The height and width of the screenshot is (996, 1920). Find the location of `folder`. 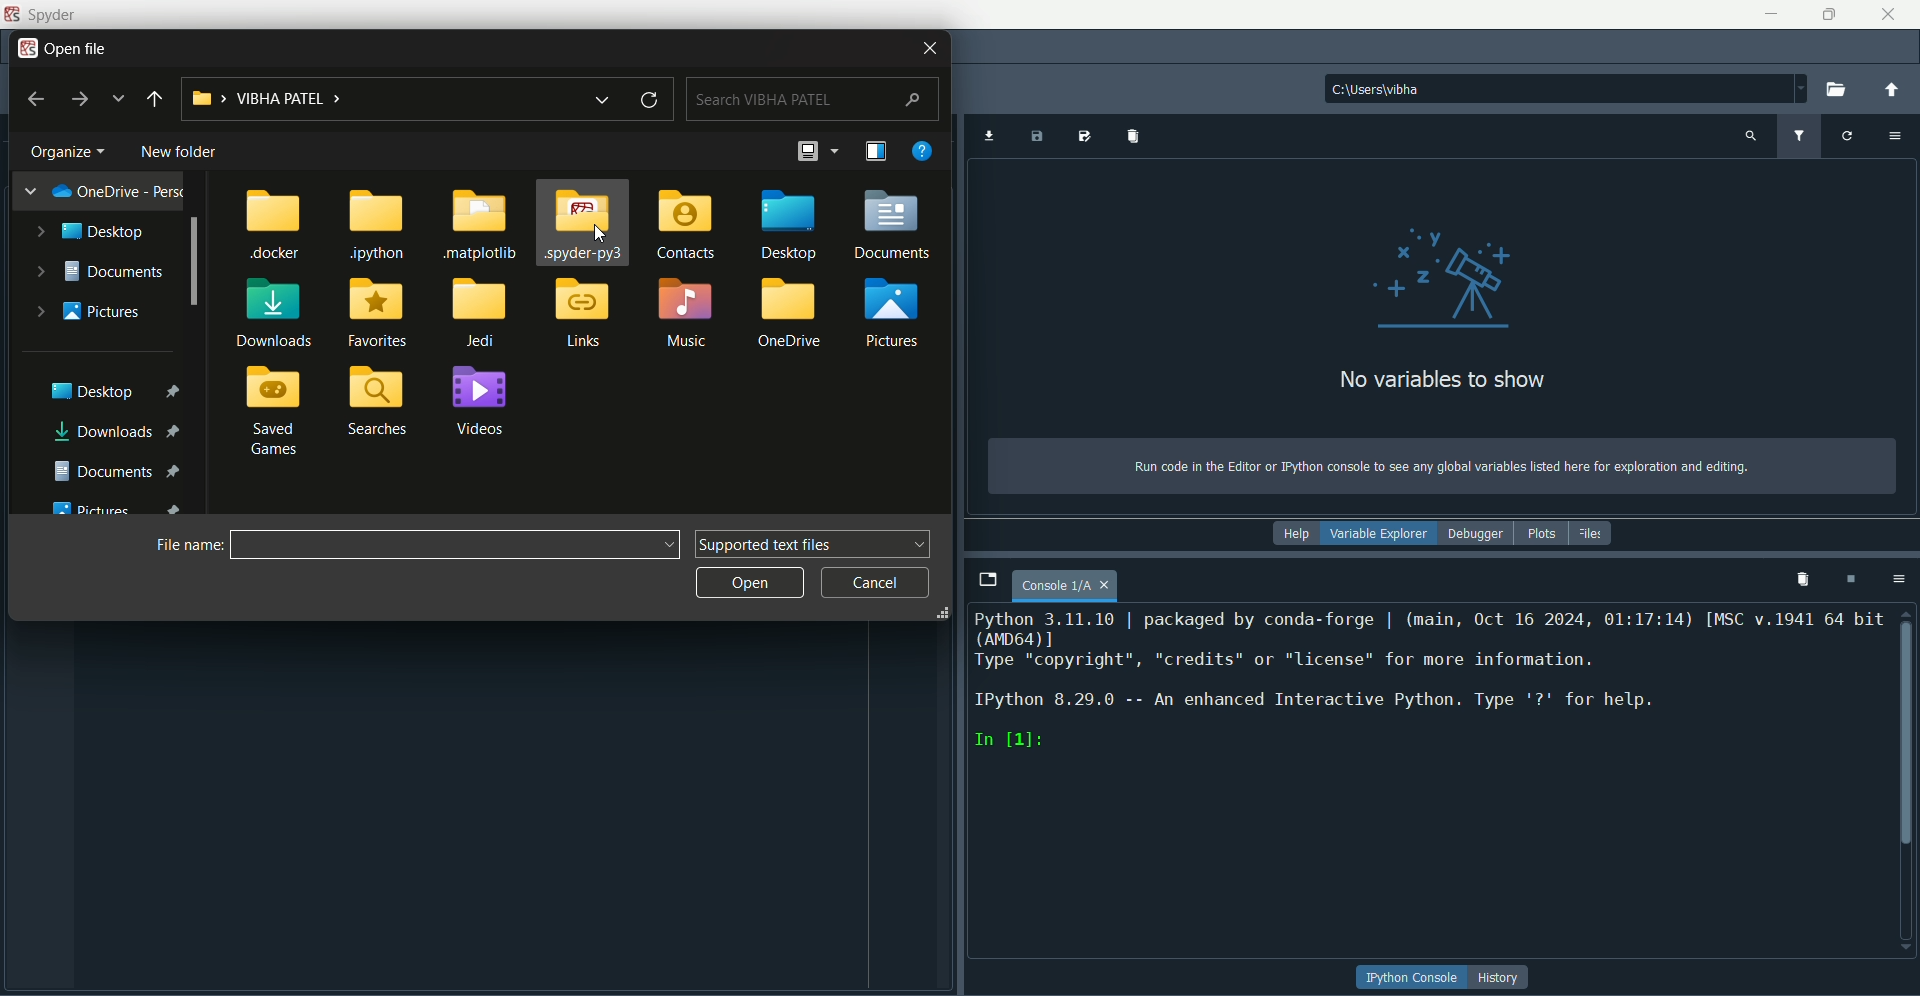

folder is located at coordinates (482, 314).